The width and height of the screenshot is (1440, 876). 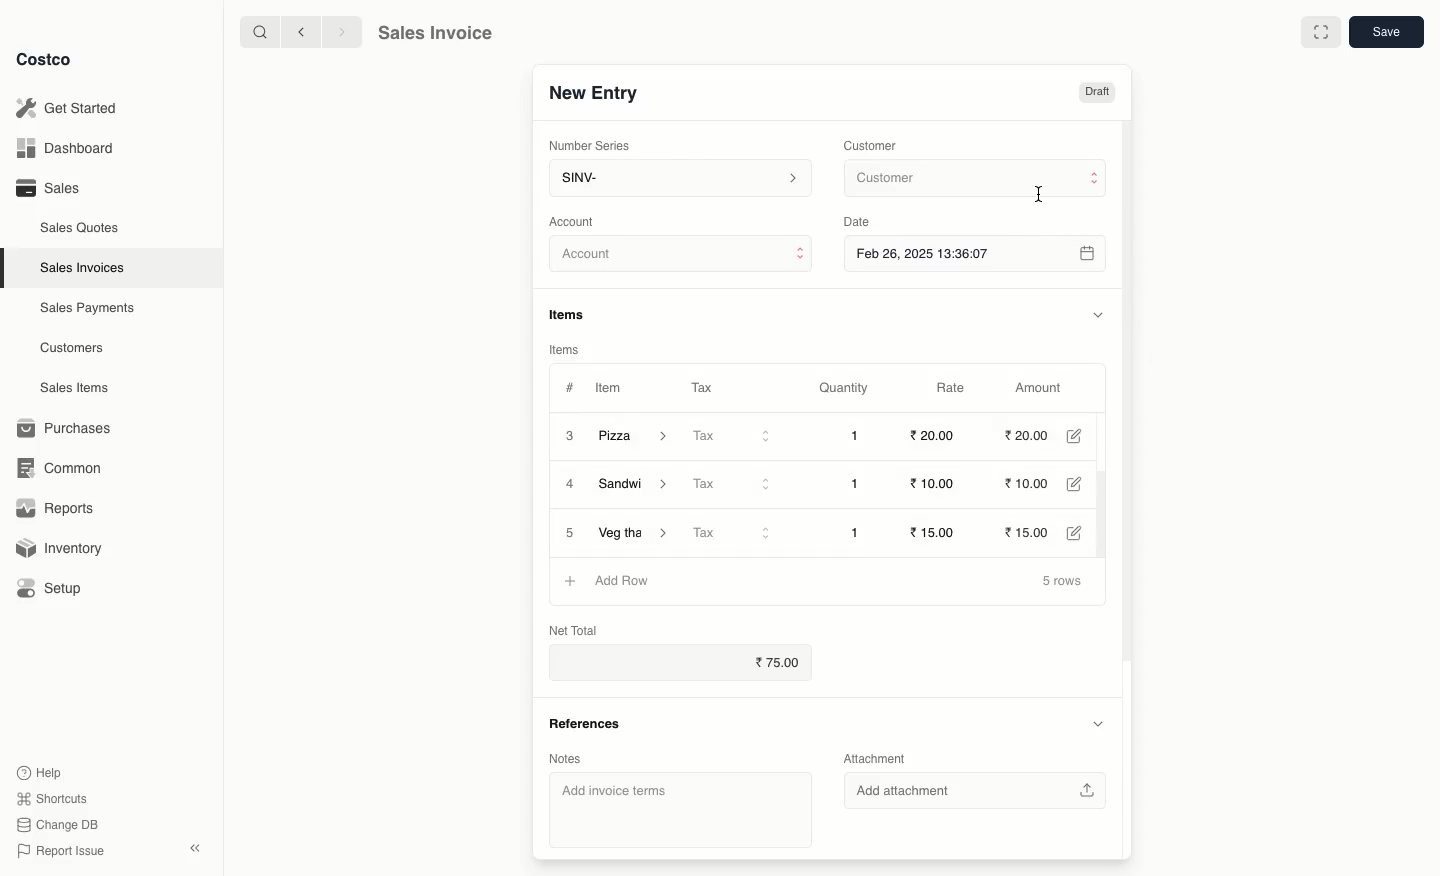 I want to click on Attachment, so click(x=876, y=760).